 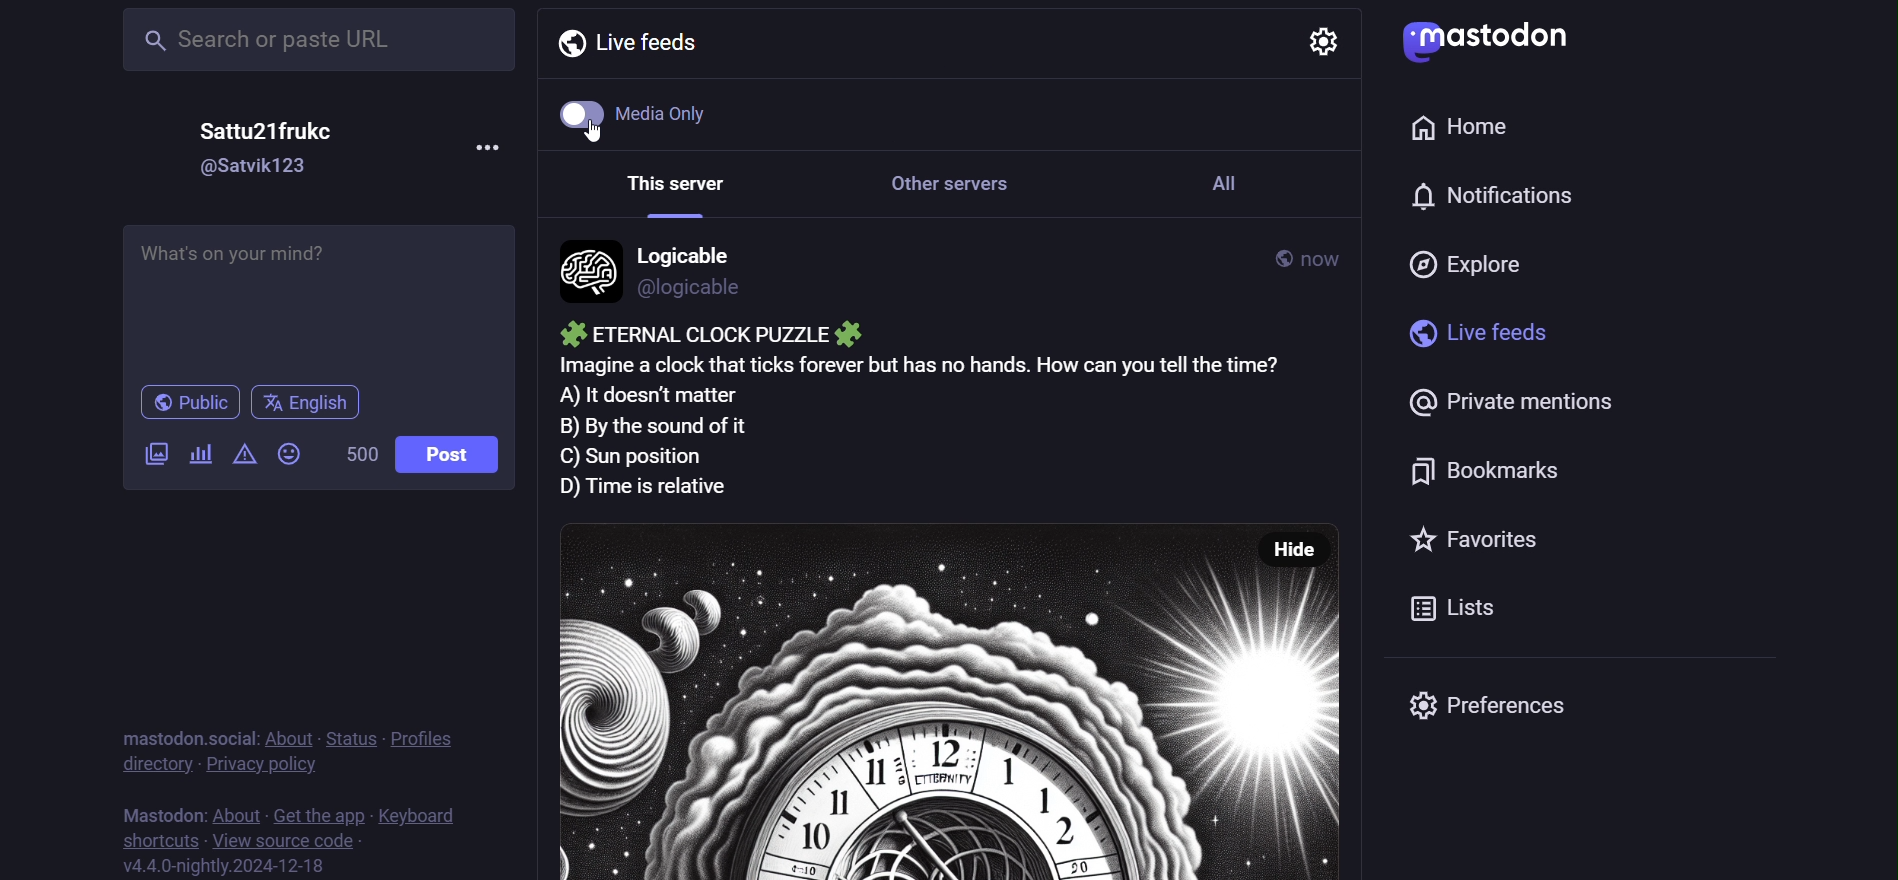 I want to click on profiles, so click(x=423, y=739).